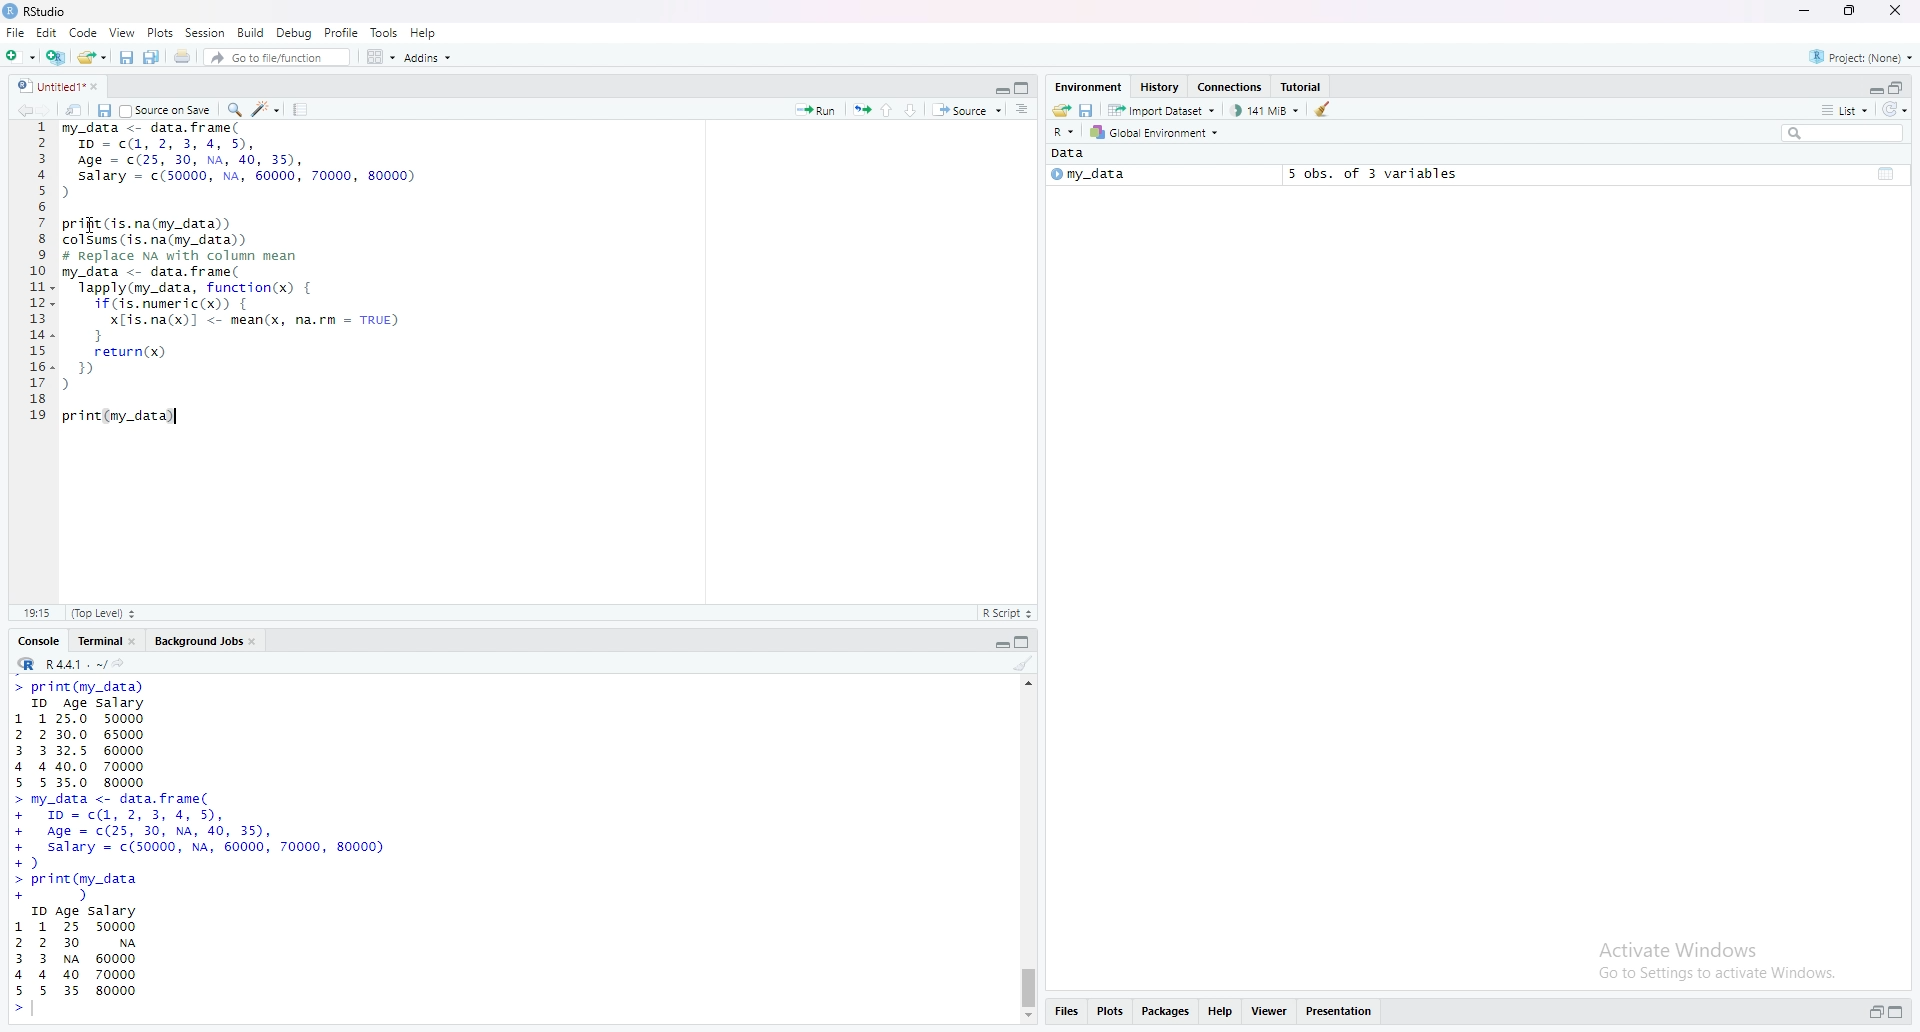  Describe the element at coordinates (85, 33) in the screenshot. I see `Code` at that location.